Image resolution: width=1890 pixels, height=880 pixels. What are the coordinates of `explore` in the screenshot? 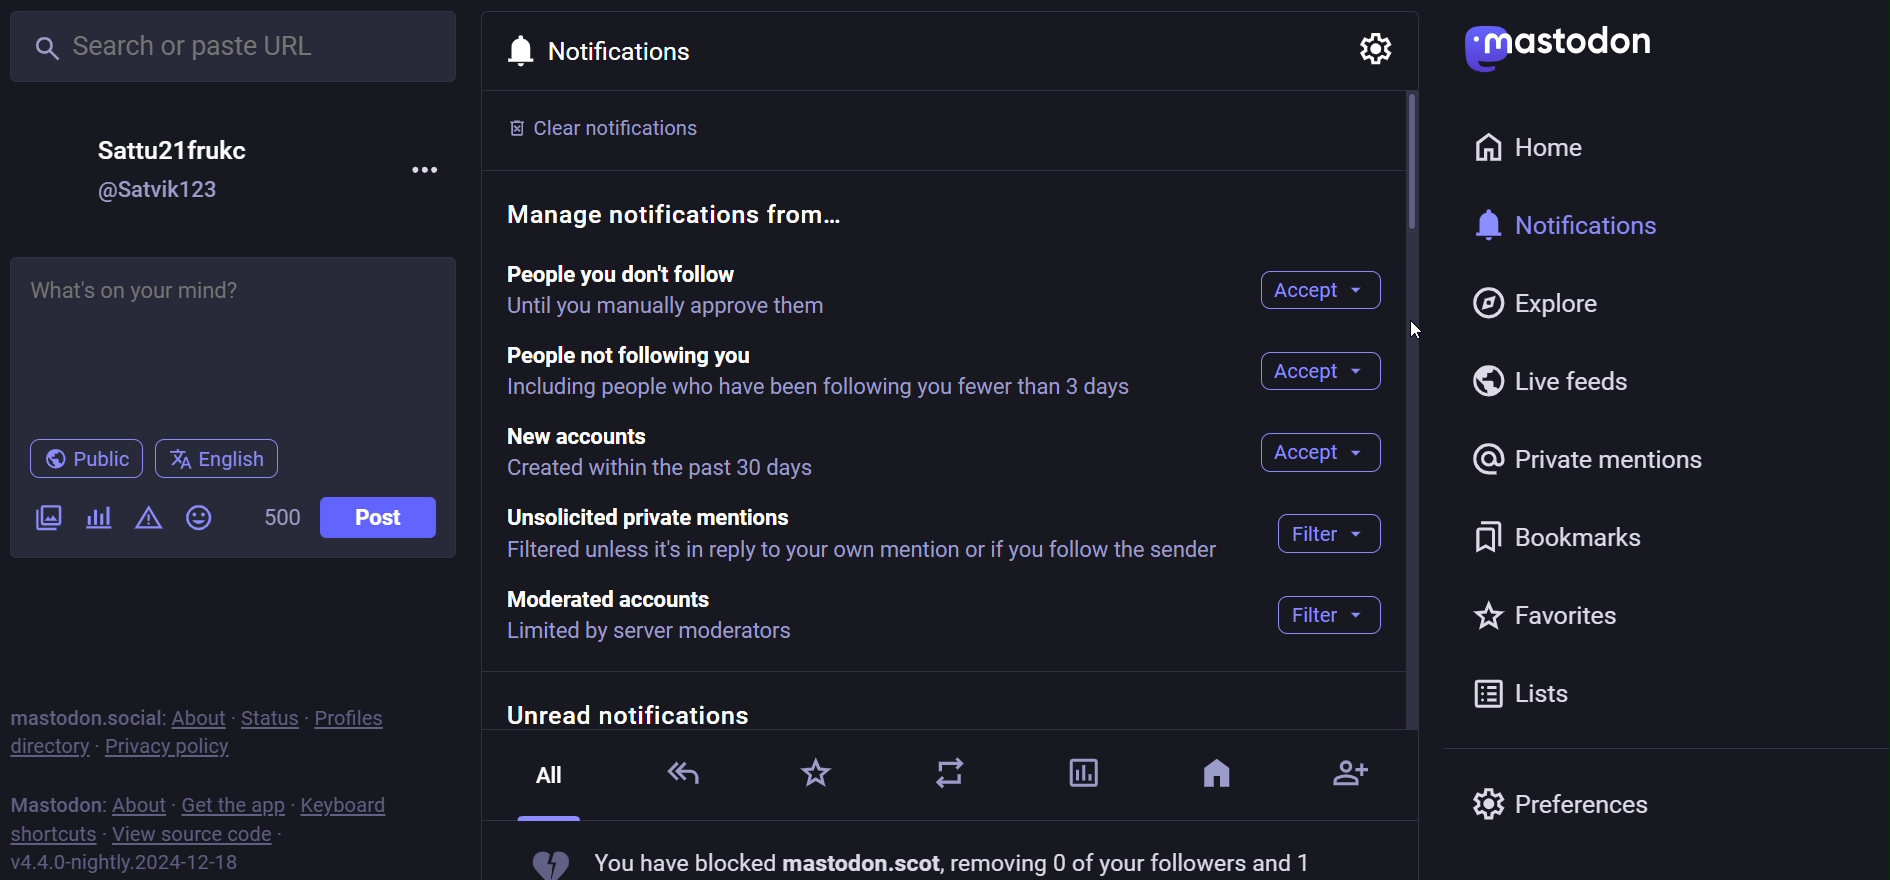 It's located at (1540, 304).